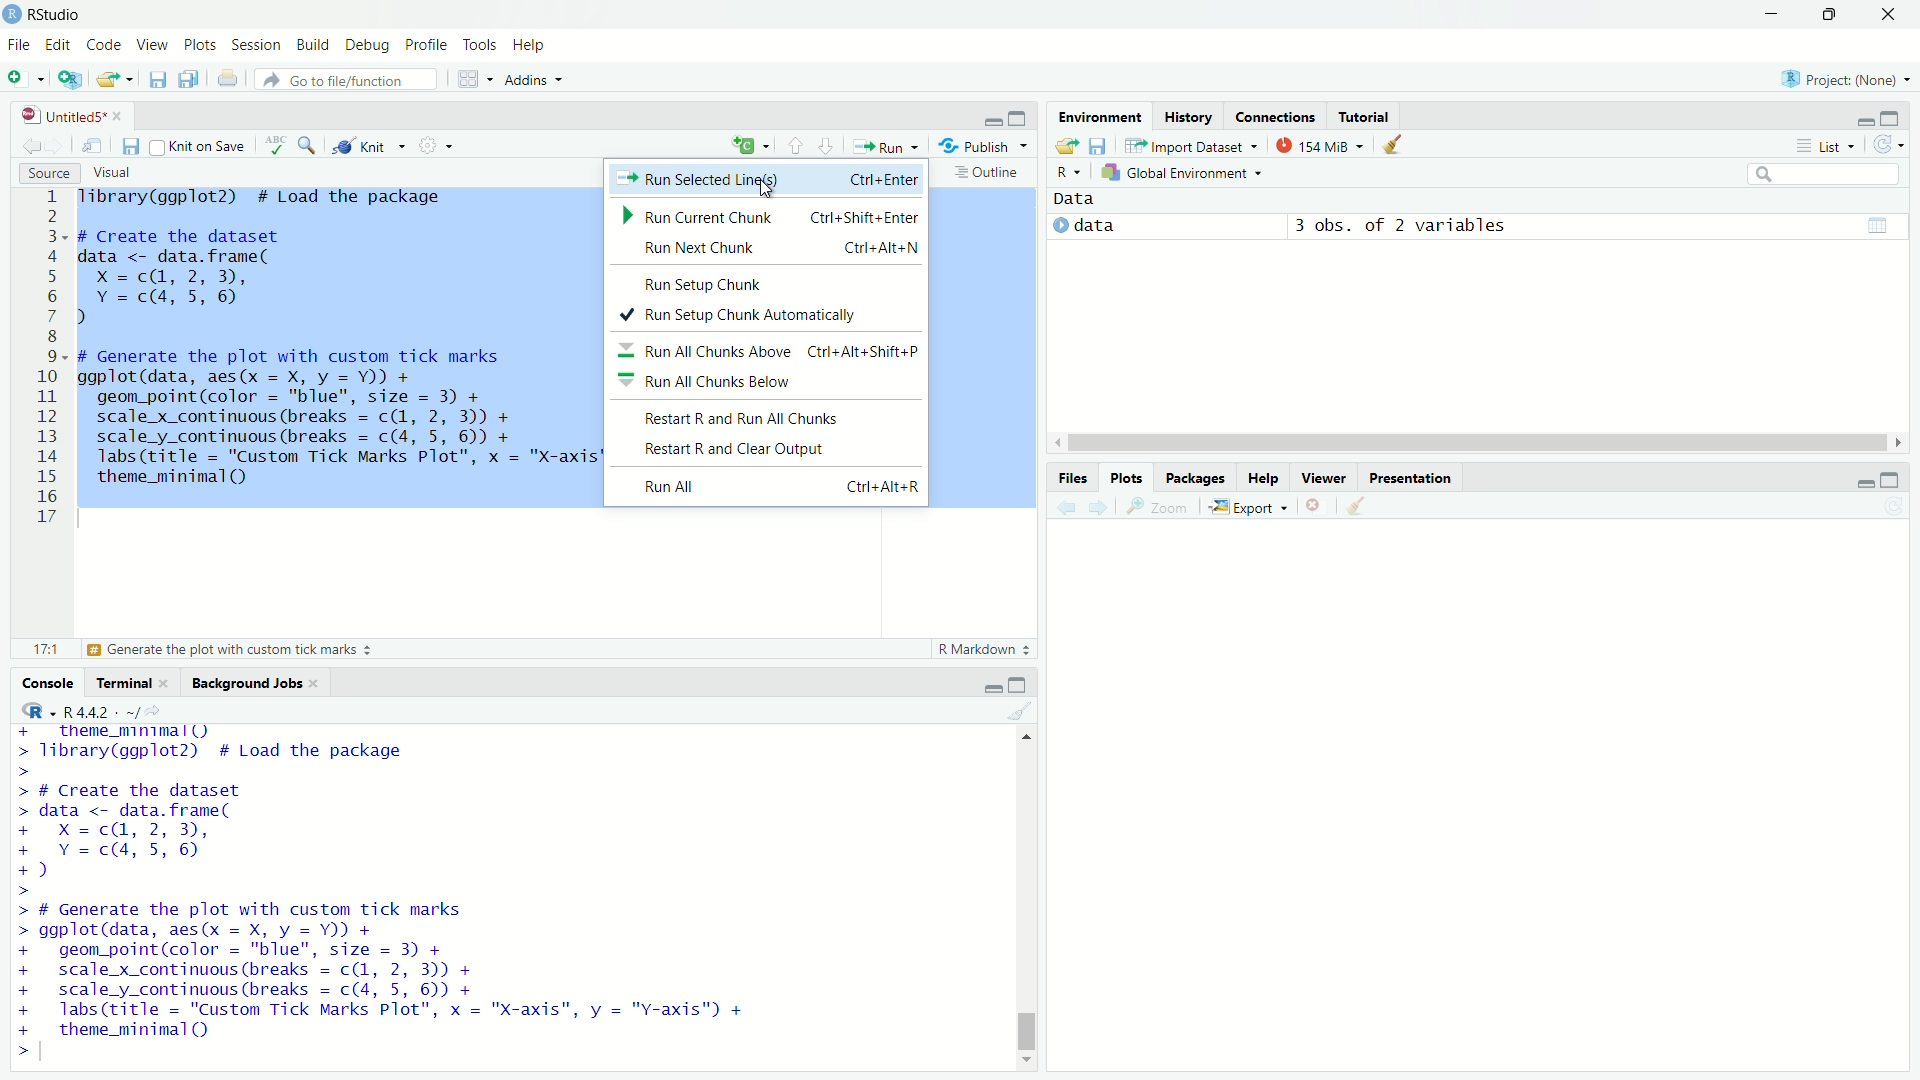 This screenshot has height=1080, width=1920. What do you see at coordinates (222, 79) in the screenshot?
I see `print the current file` at bounding box center [222, 79].